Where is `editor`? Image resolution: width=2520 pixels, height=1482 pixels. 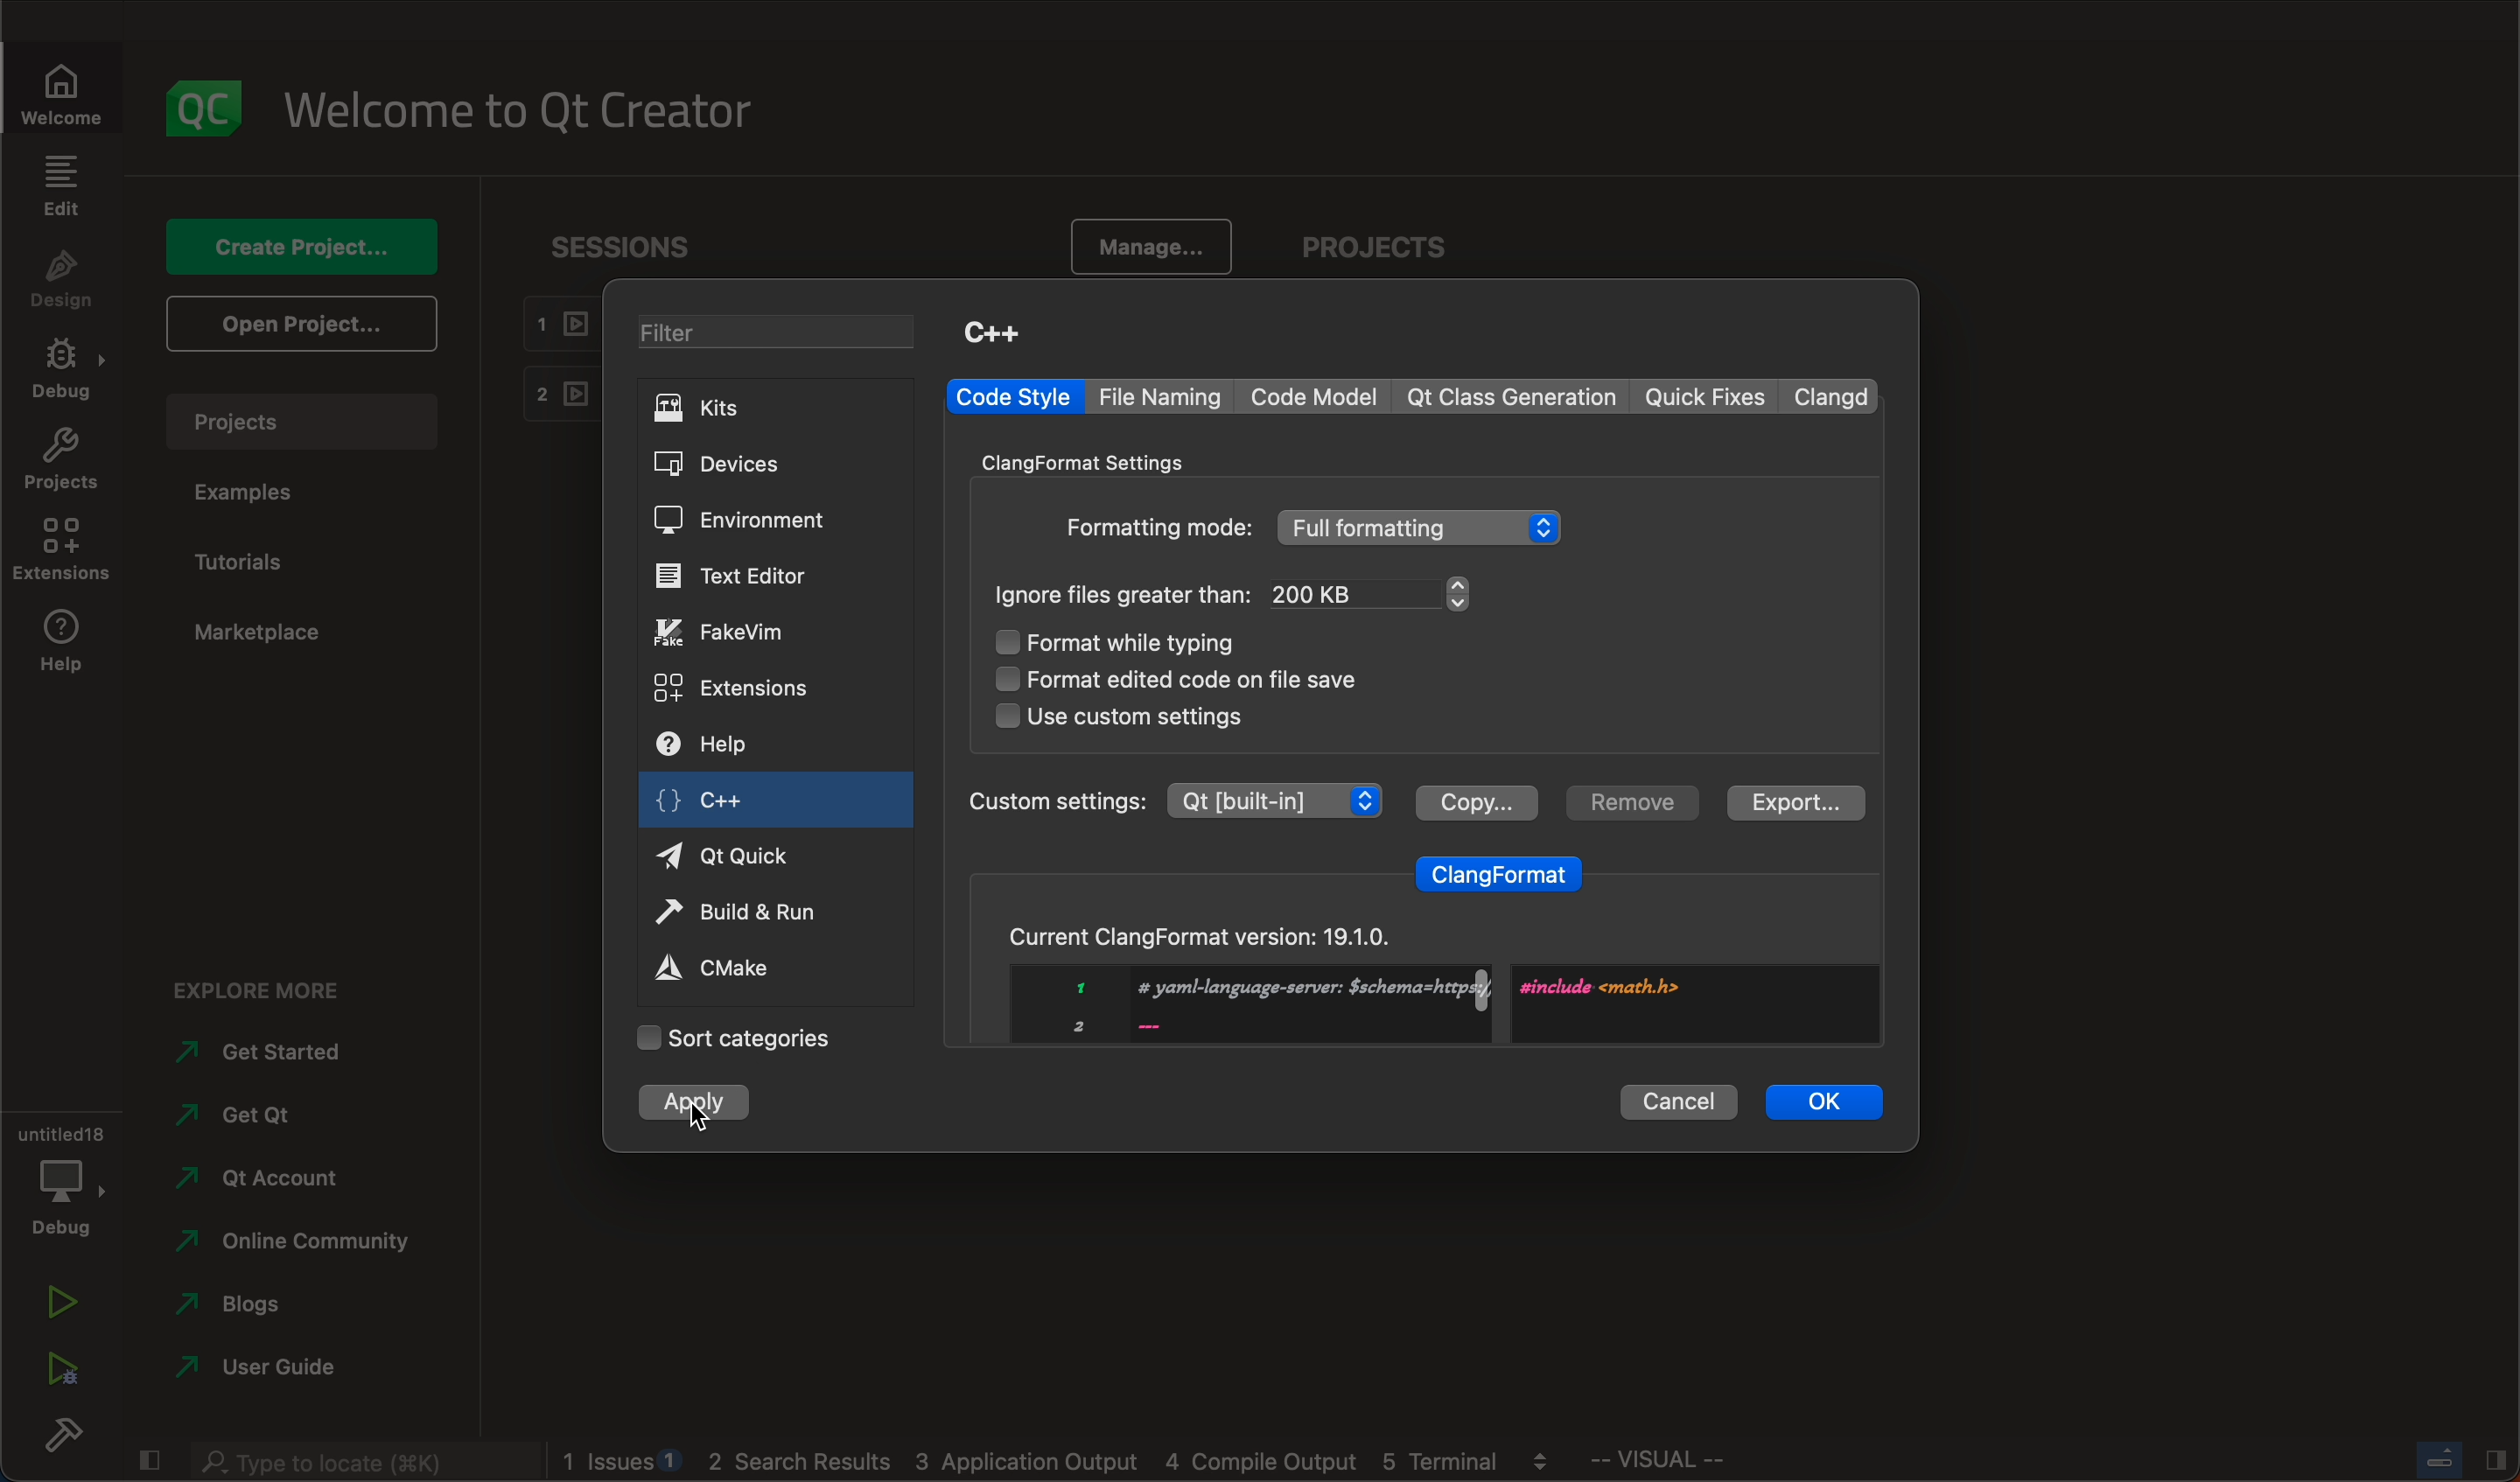
editor is located at coordinates (735, 576).